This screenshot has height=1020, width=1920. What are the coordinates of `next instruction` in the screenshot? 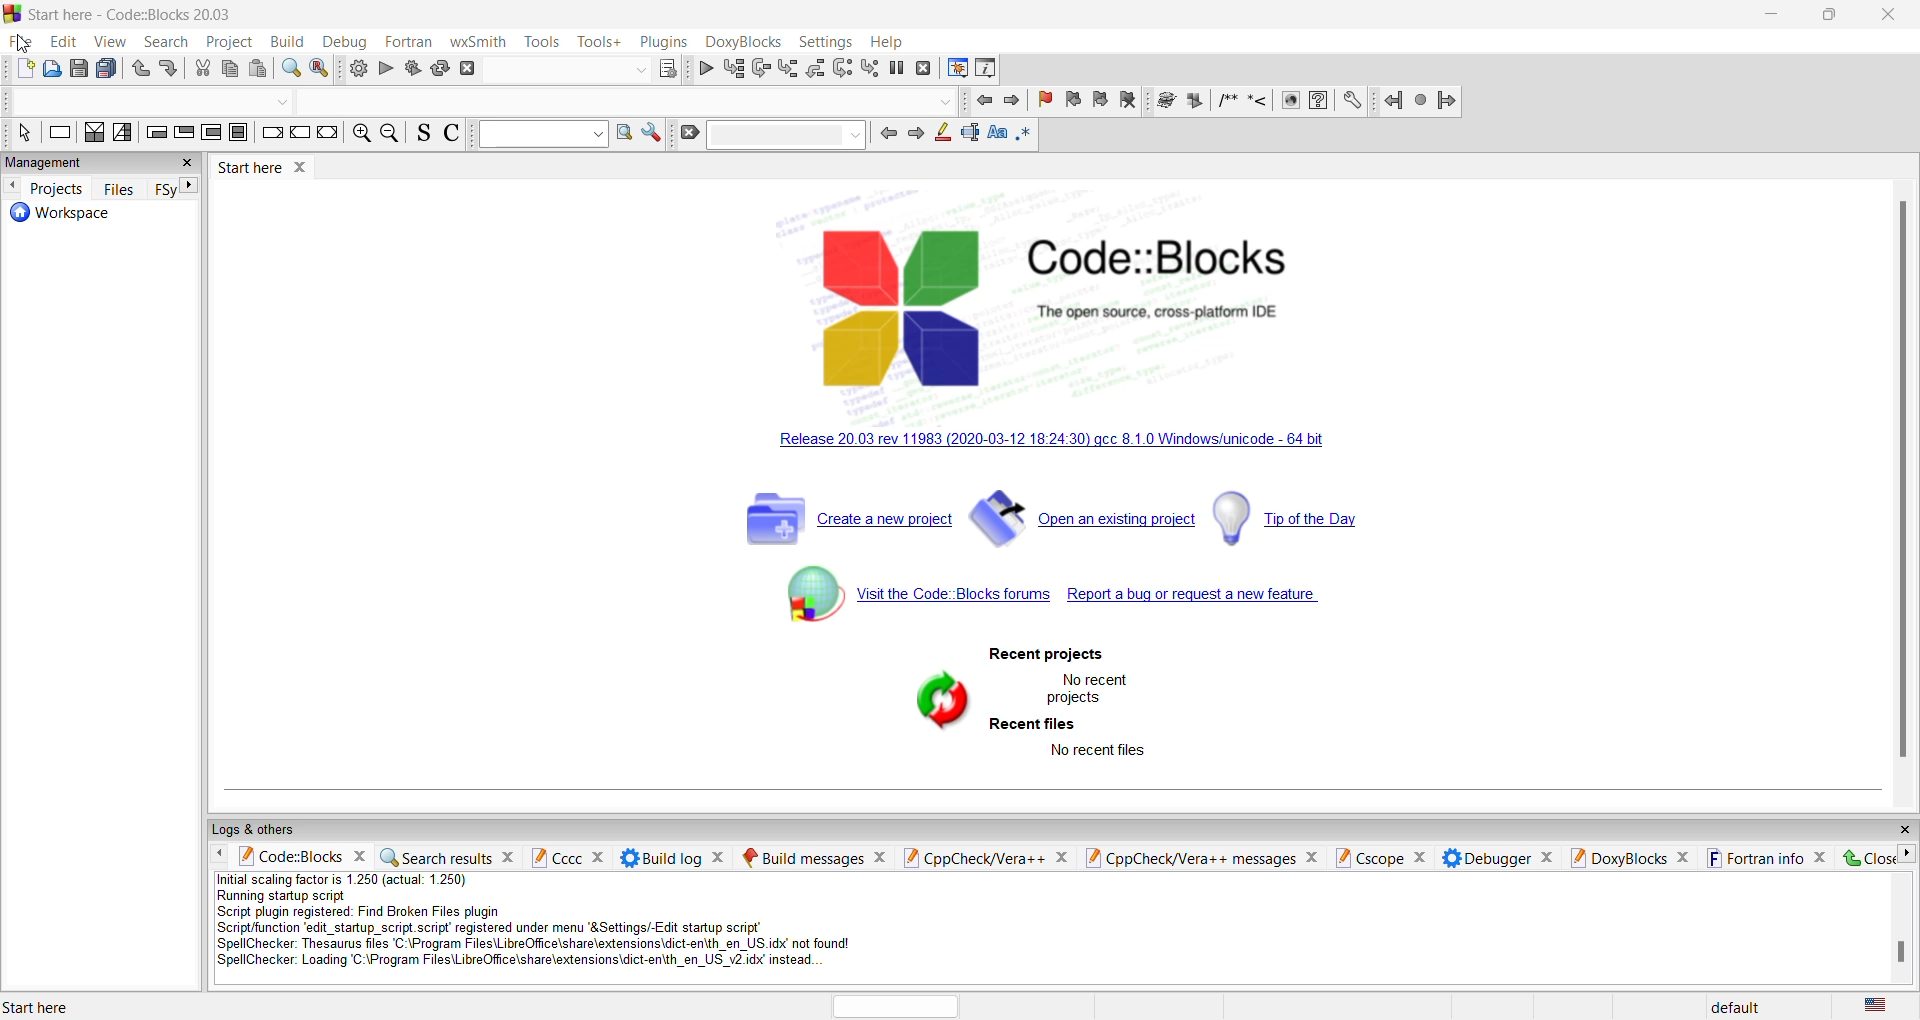 It's located at (843, 68).